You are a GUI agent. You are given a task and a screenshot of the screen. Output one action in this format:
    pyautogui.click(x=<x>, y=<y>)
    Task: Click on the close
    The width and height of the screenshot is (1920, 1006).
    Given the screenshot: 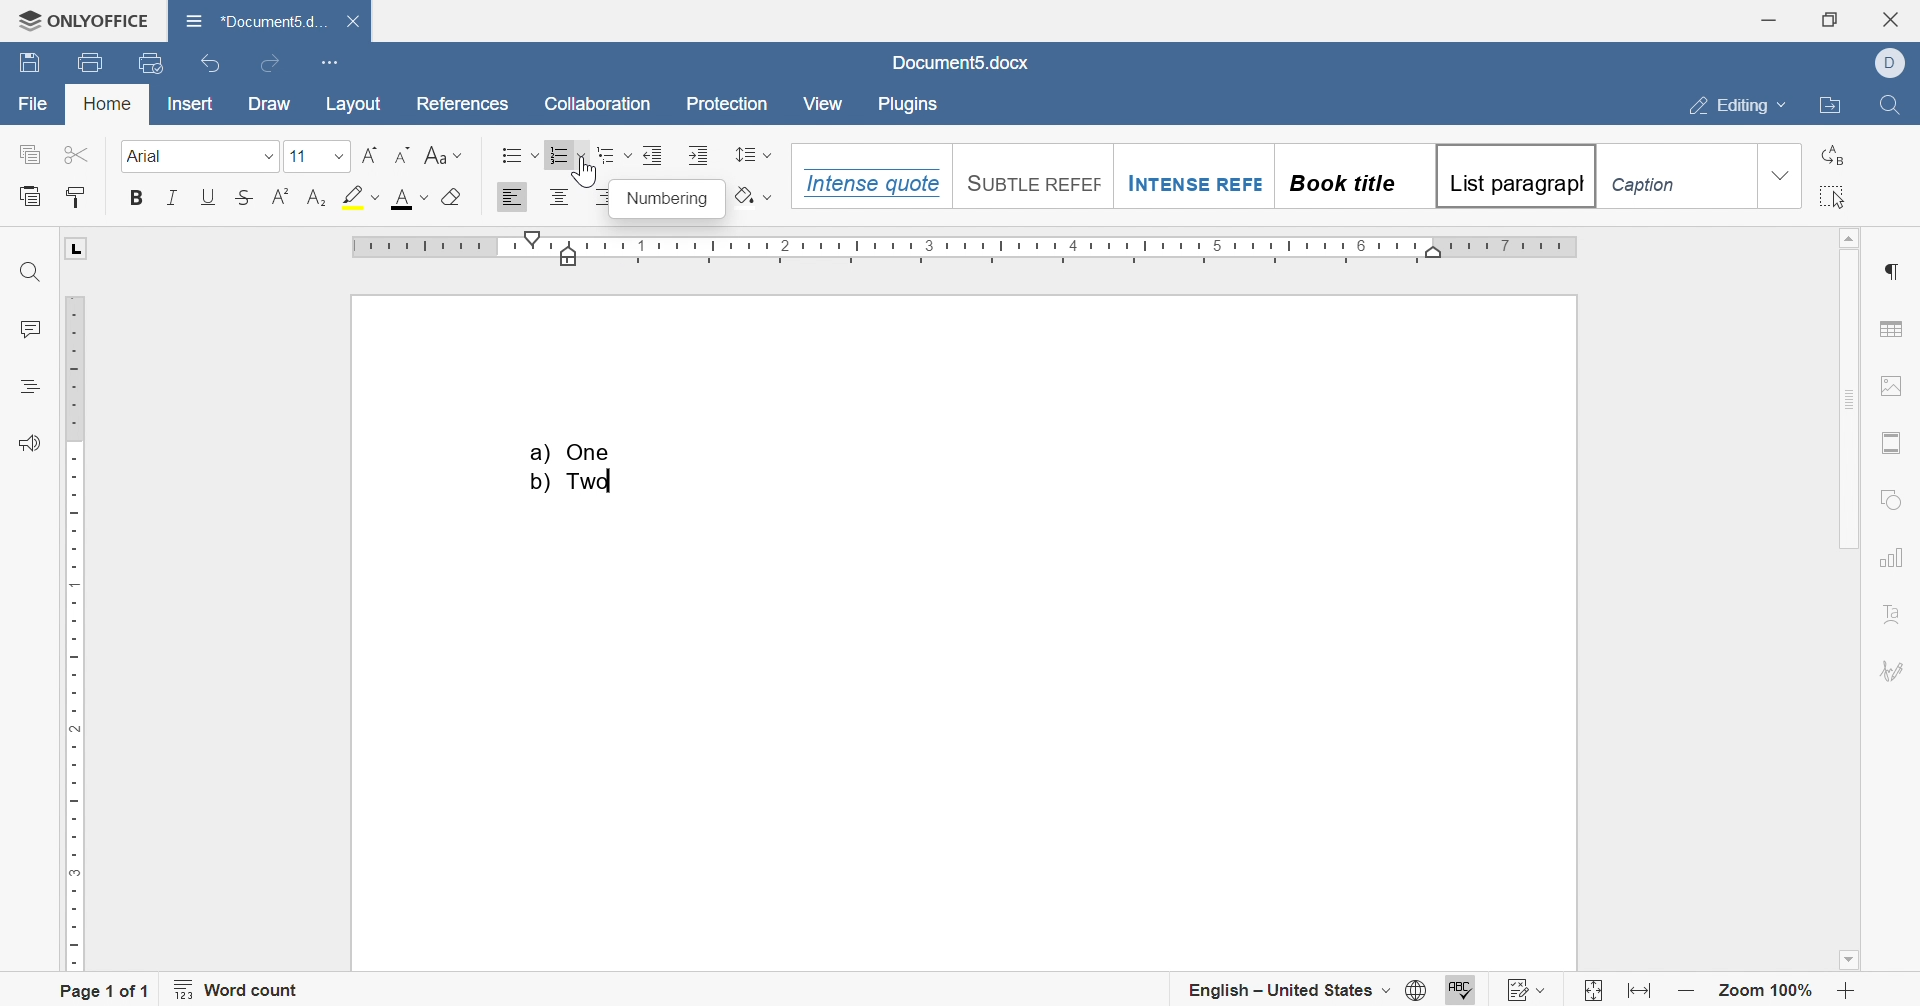 What is the action you would take?
    pyautogui.click(x=354, y=20)
    